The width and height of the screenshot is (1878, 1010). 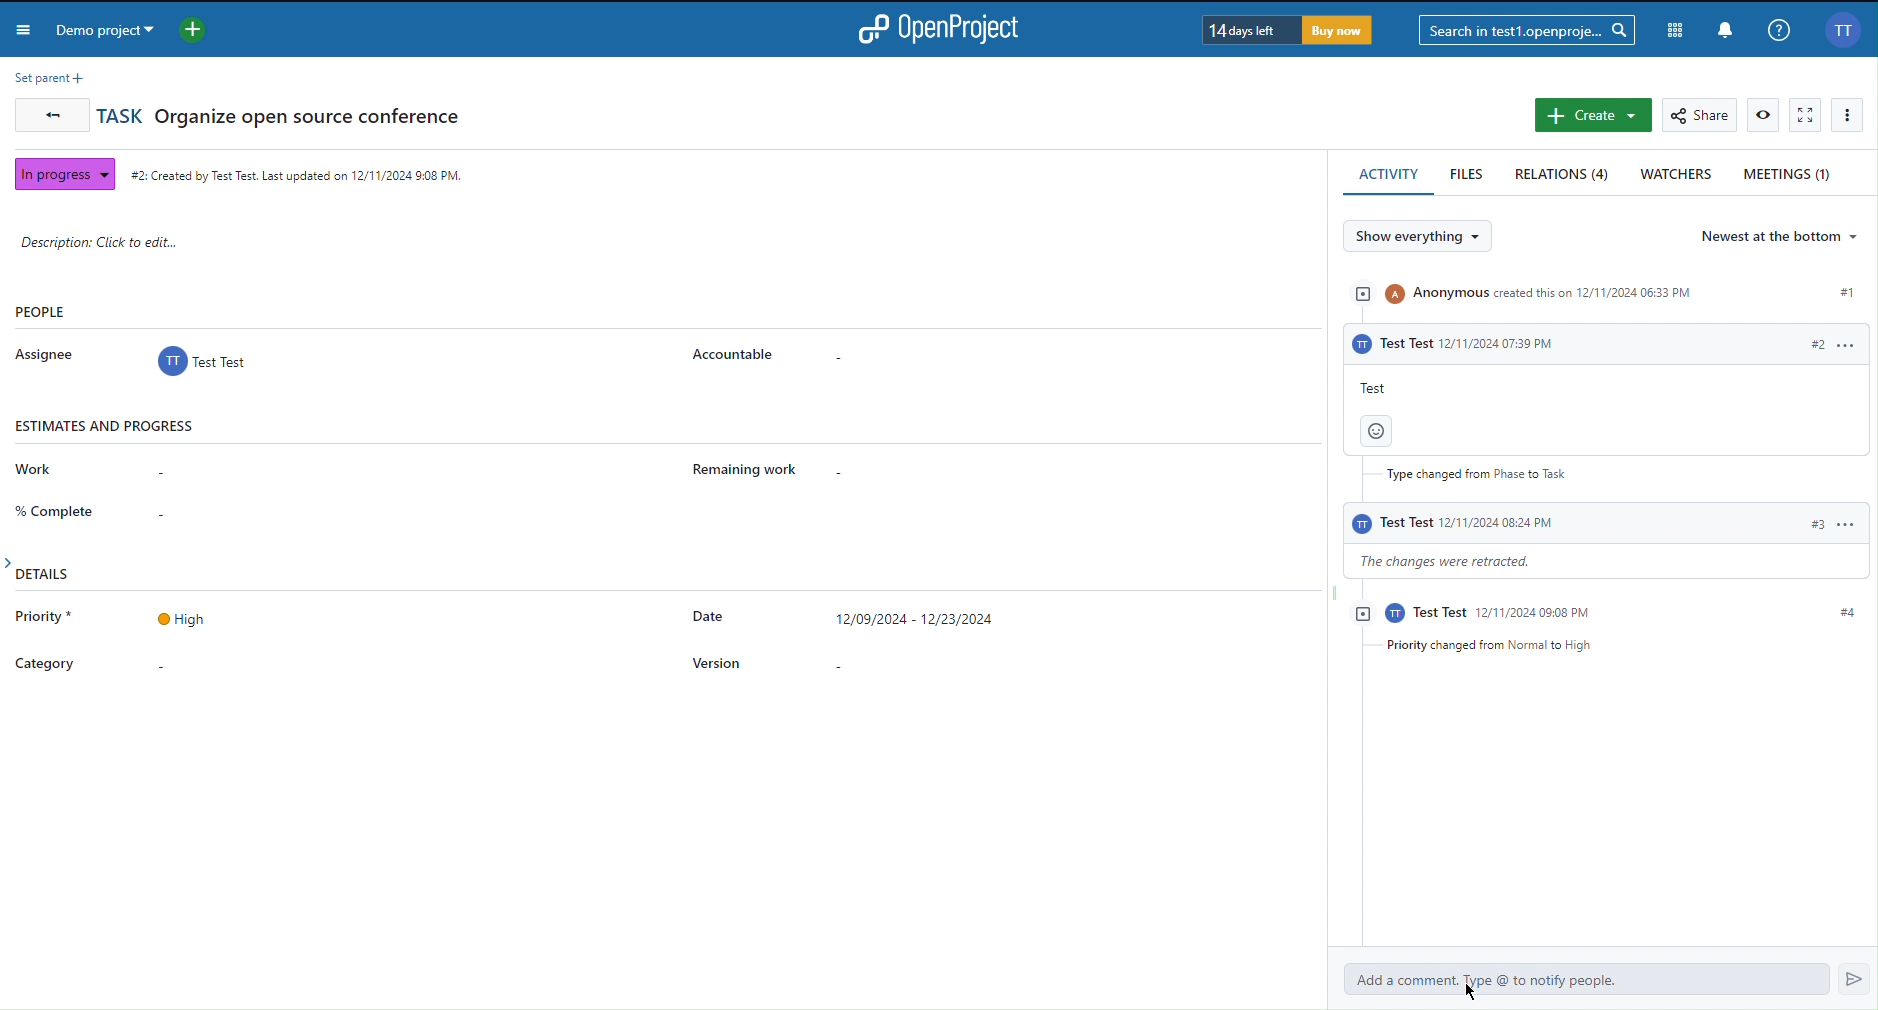 What do you see at coordinates (1592, 116) in the screenshot?
I see `Create` at bounding box center [1592, 116].